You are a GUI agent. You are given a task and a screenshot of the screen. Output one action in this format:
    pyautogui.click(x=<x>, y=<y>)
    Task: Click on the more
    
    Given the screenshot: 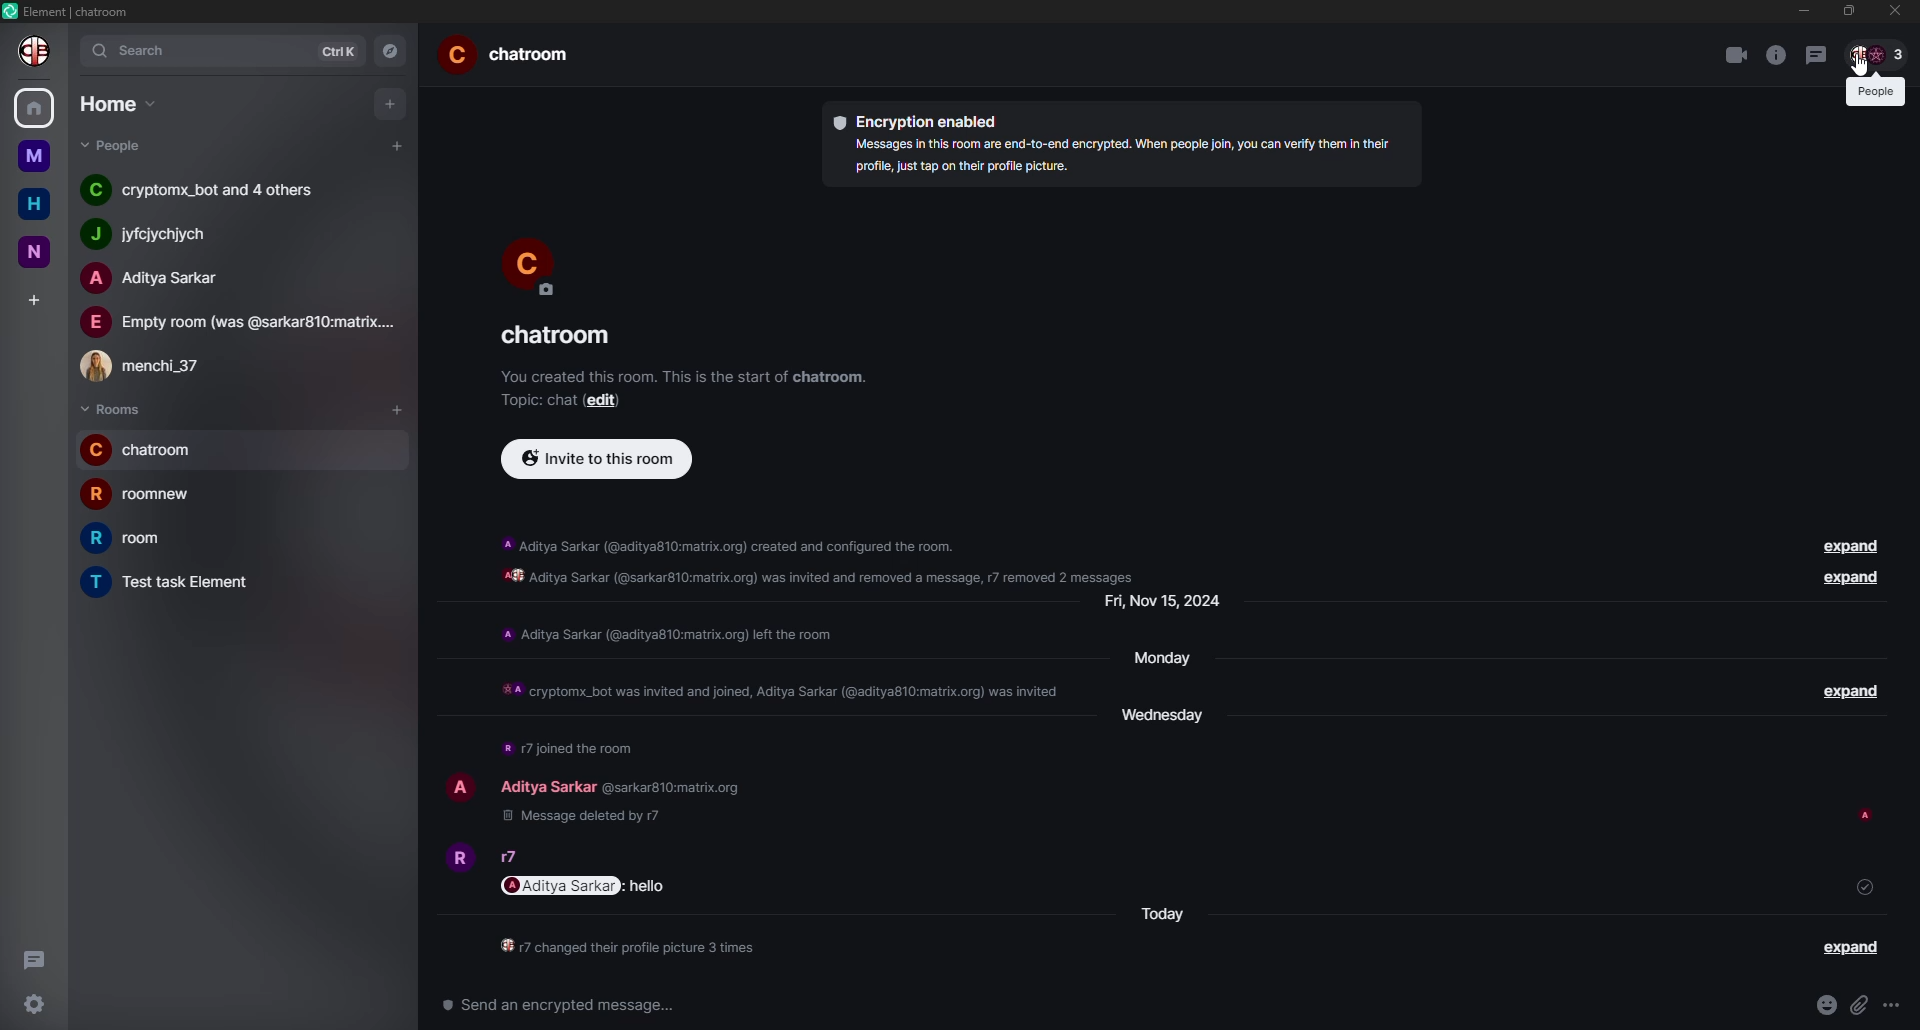 What is the action you would take?
    pyautogui.click(x=1890, y=1006)
    